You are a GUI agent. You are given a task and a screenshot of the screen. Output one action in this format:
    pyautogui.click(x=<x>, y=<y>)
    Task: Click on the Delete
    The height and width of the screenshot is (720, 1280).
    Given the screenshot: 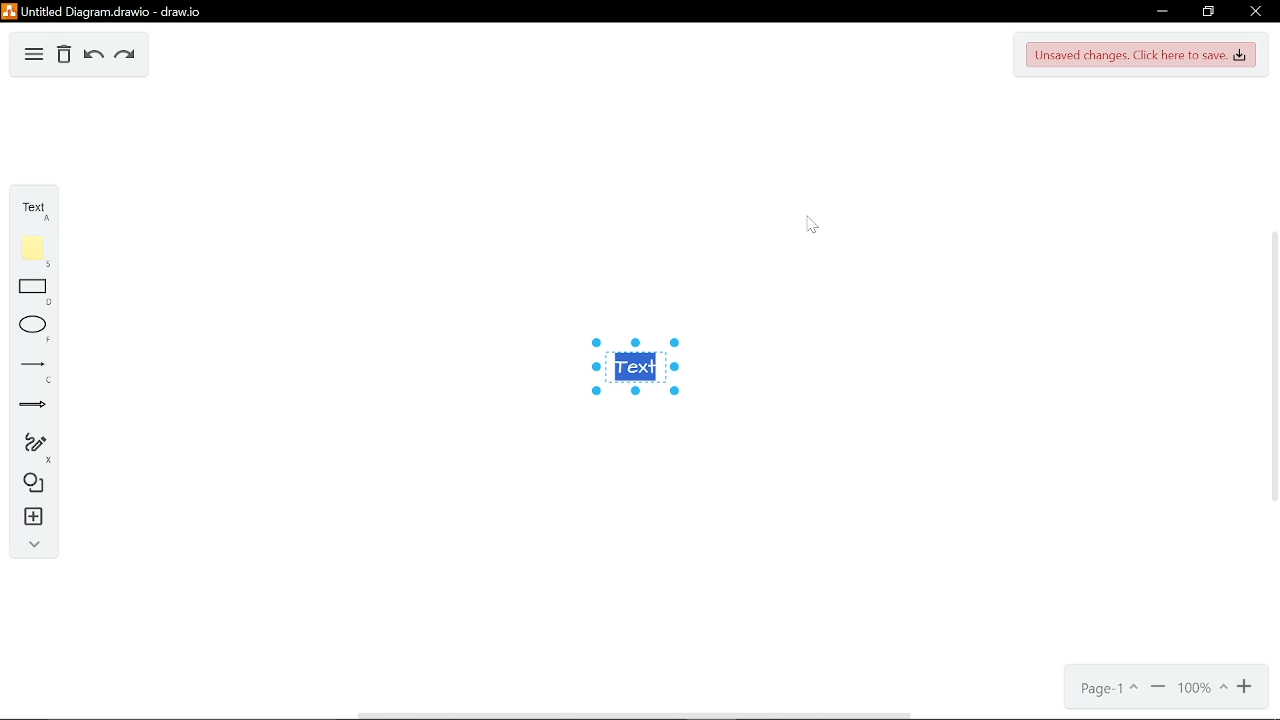 What is the action you would take?
    pyautogui.click(x=64, y=56)
    